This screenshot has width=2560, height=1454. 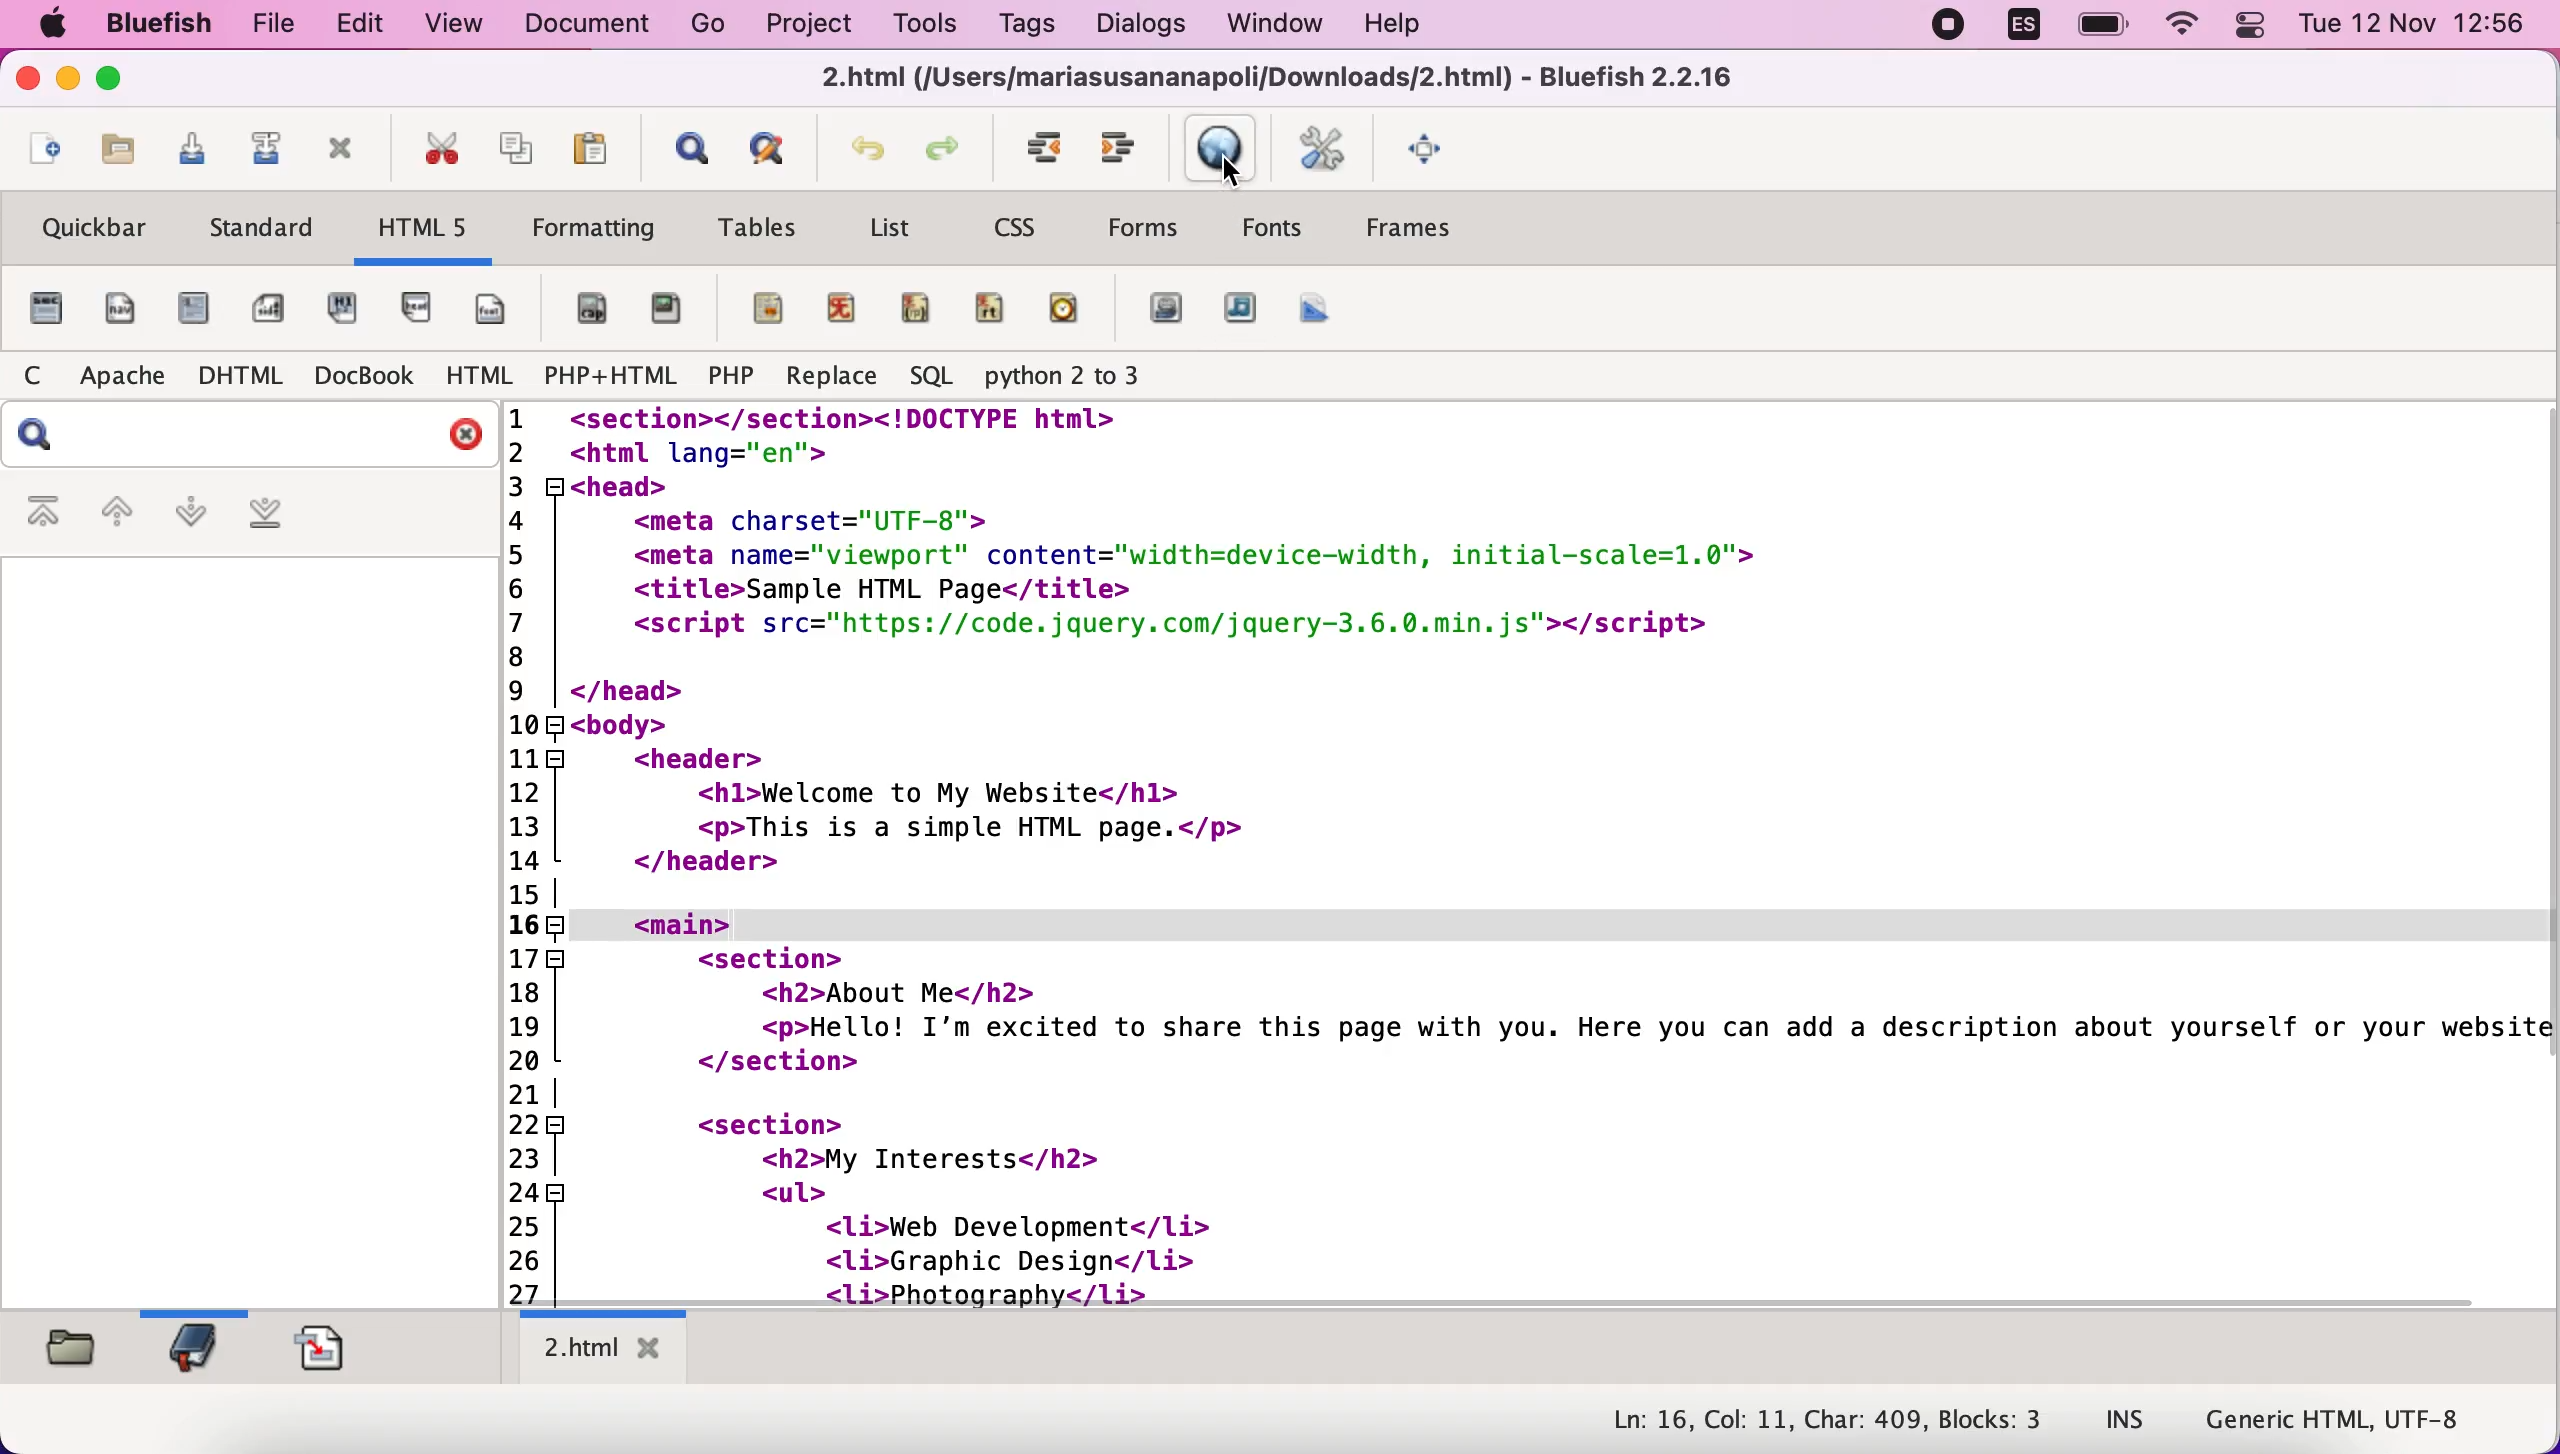 What do you see at coordinates (1439, 224) in the screenshot?
I see `frames` at bounding box center [1439, 224].